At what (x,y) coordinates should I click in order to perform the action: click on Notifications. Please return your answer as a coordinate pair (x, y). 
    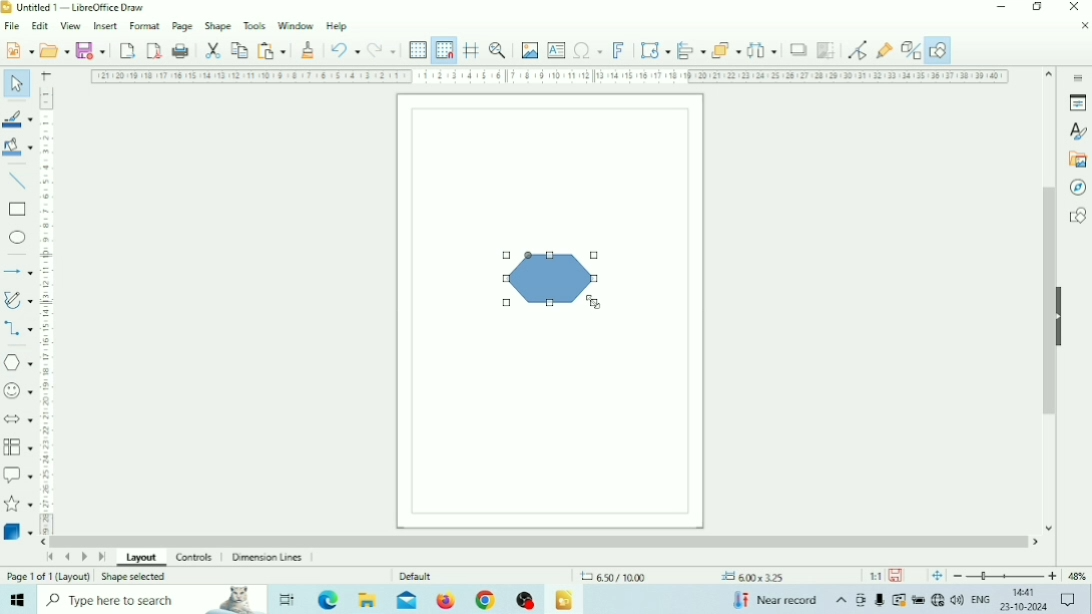
    Looking at the image, I should click on (1067, 600).